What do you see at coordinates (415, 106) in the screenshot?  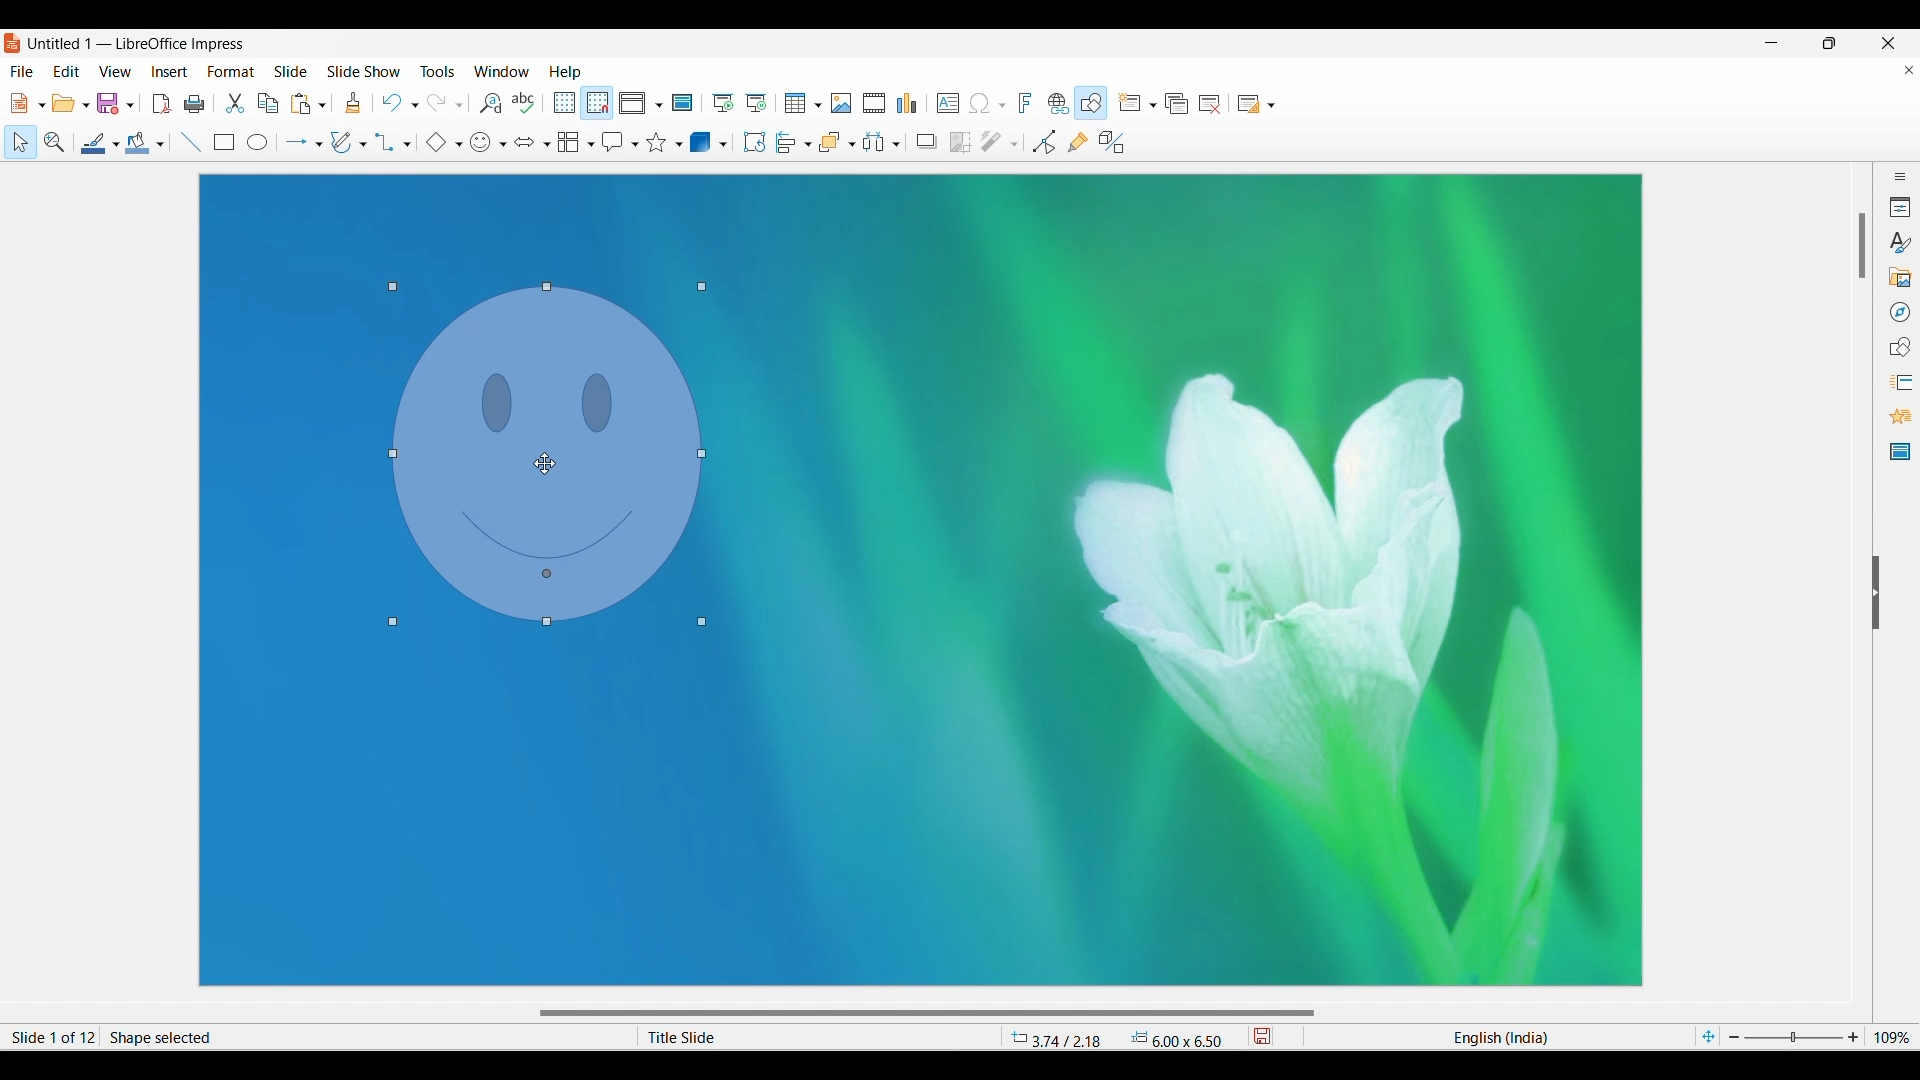 I see `Undo specific action` at bounding box center [415, 106].